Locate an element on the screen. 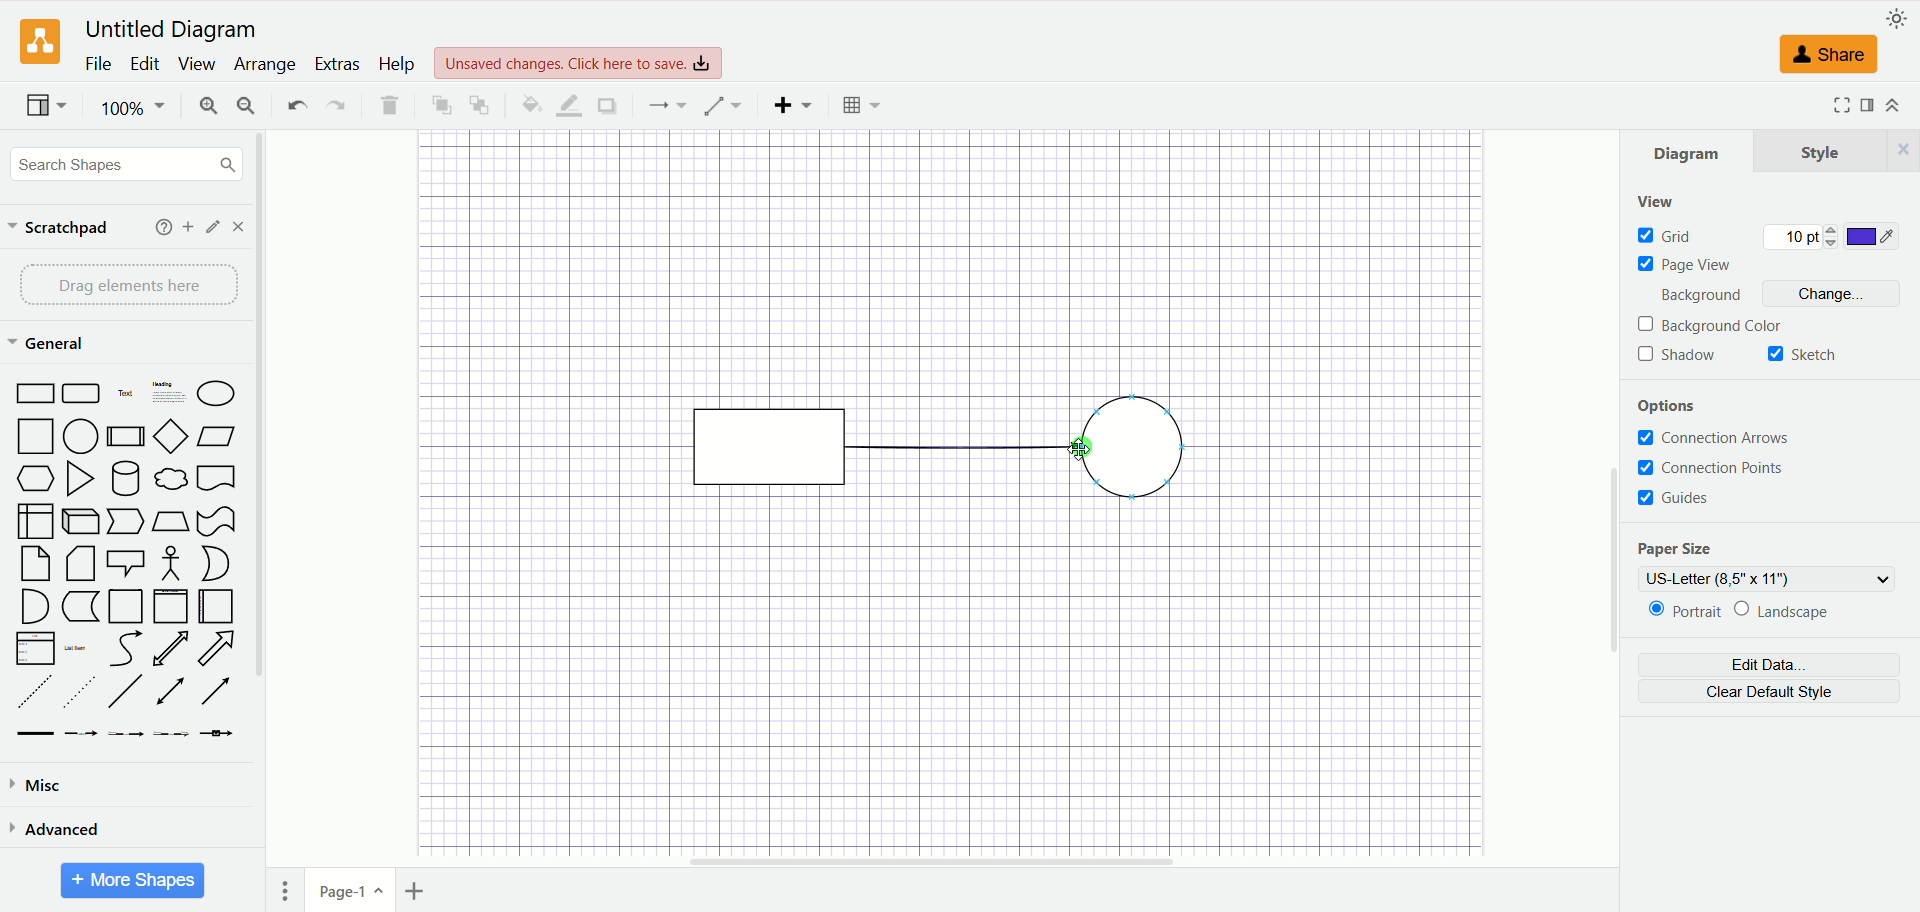 This screenshot has height=912, width=1920. color is located at coordinates (1870, 234).